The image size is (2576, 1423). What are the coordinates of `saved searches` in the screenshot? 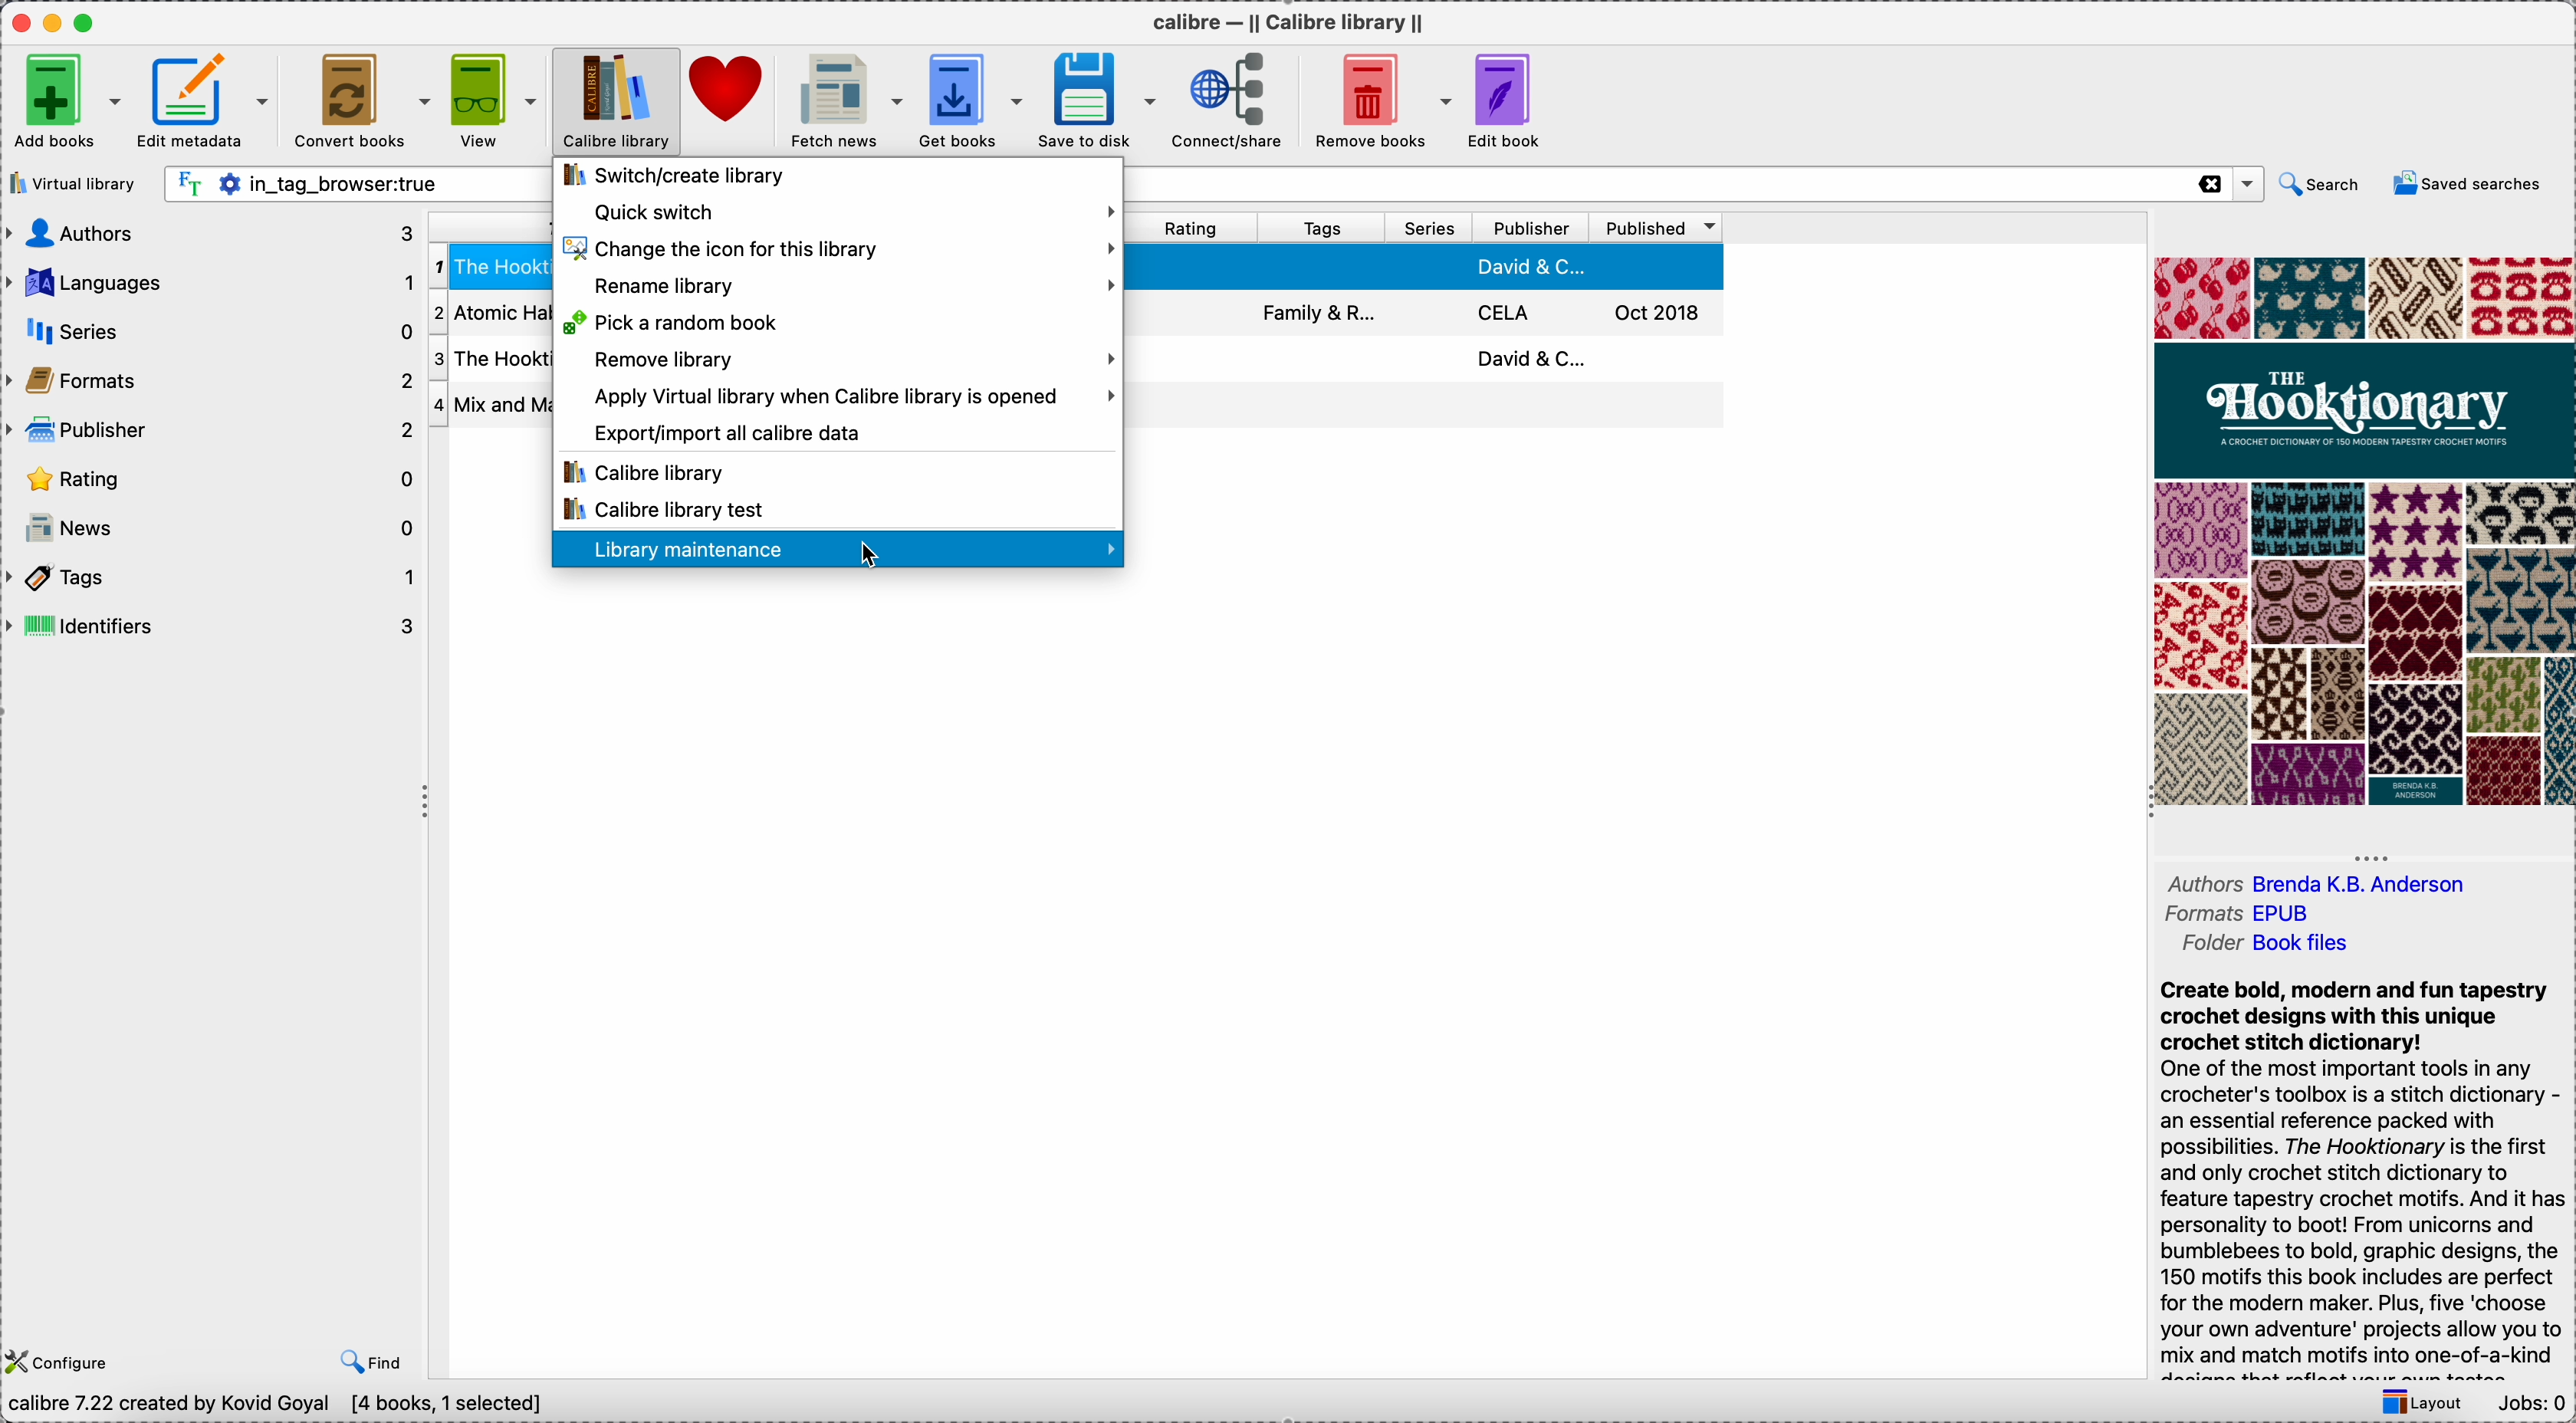 It's located at (2468, 185).